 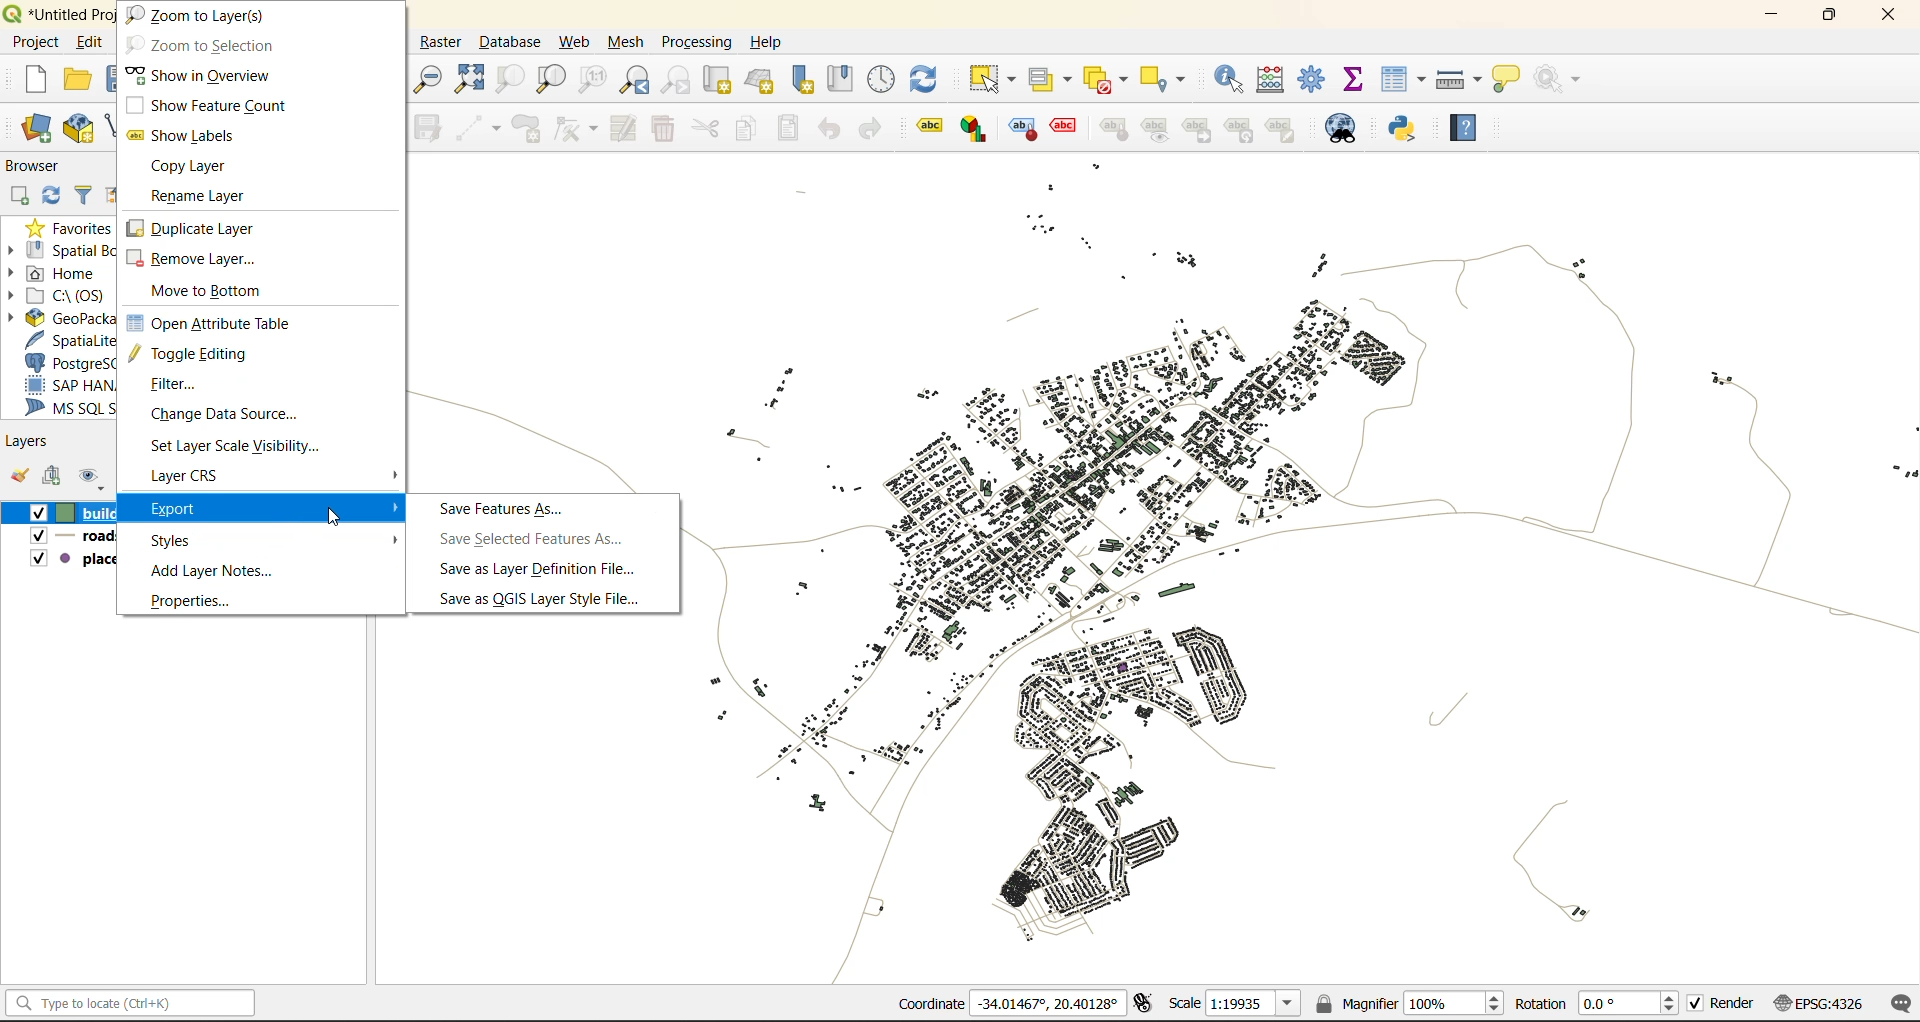 What do you see at coordinates (35, 80) in the screenshot?
I see `new` at bounding box center [35, 80].